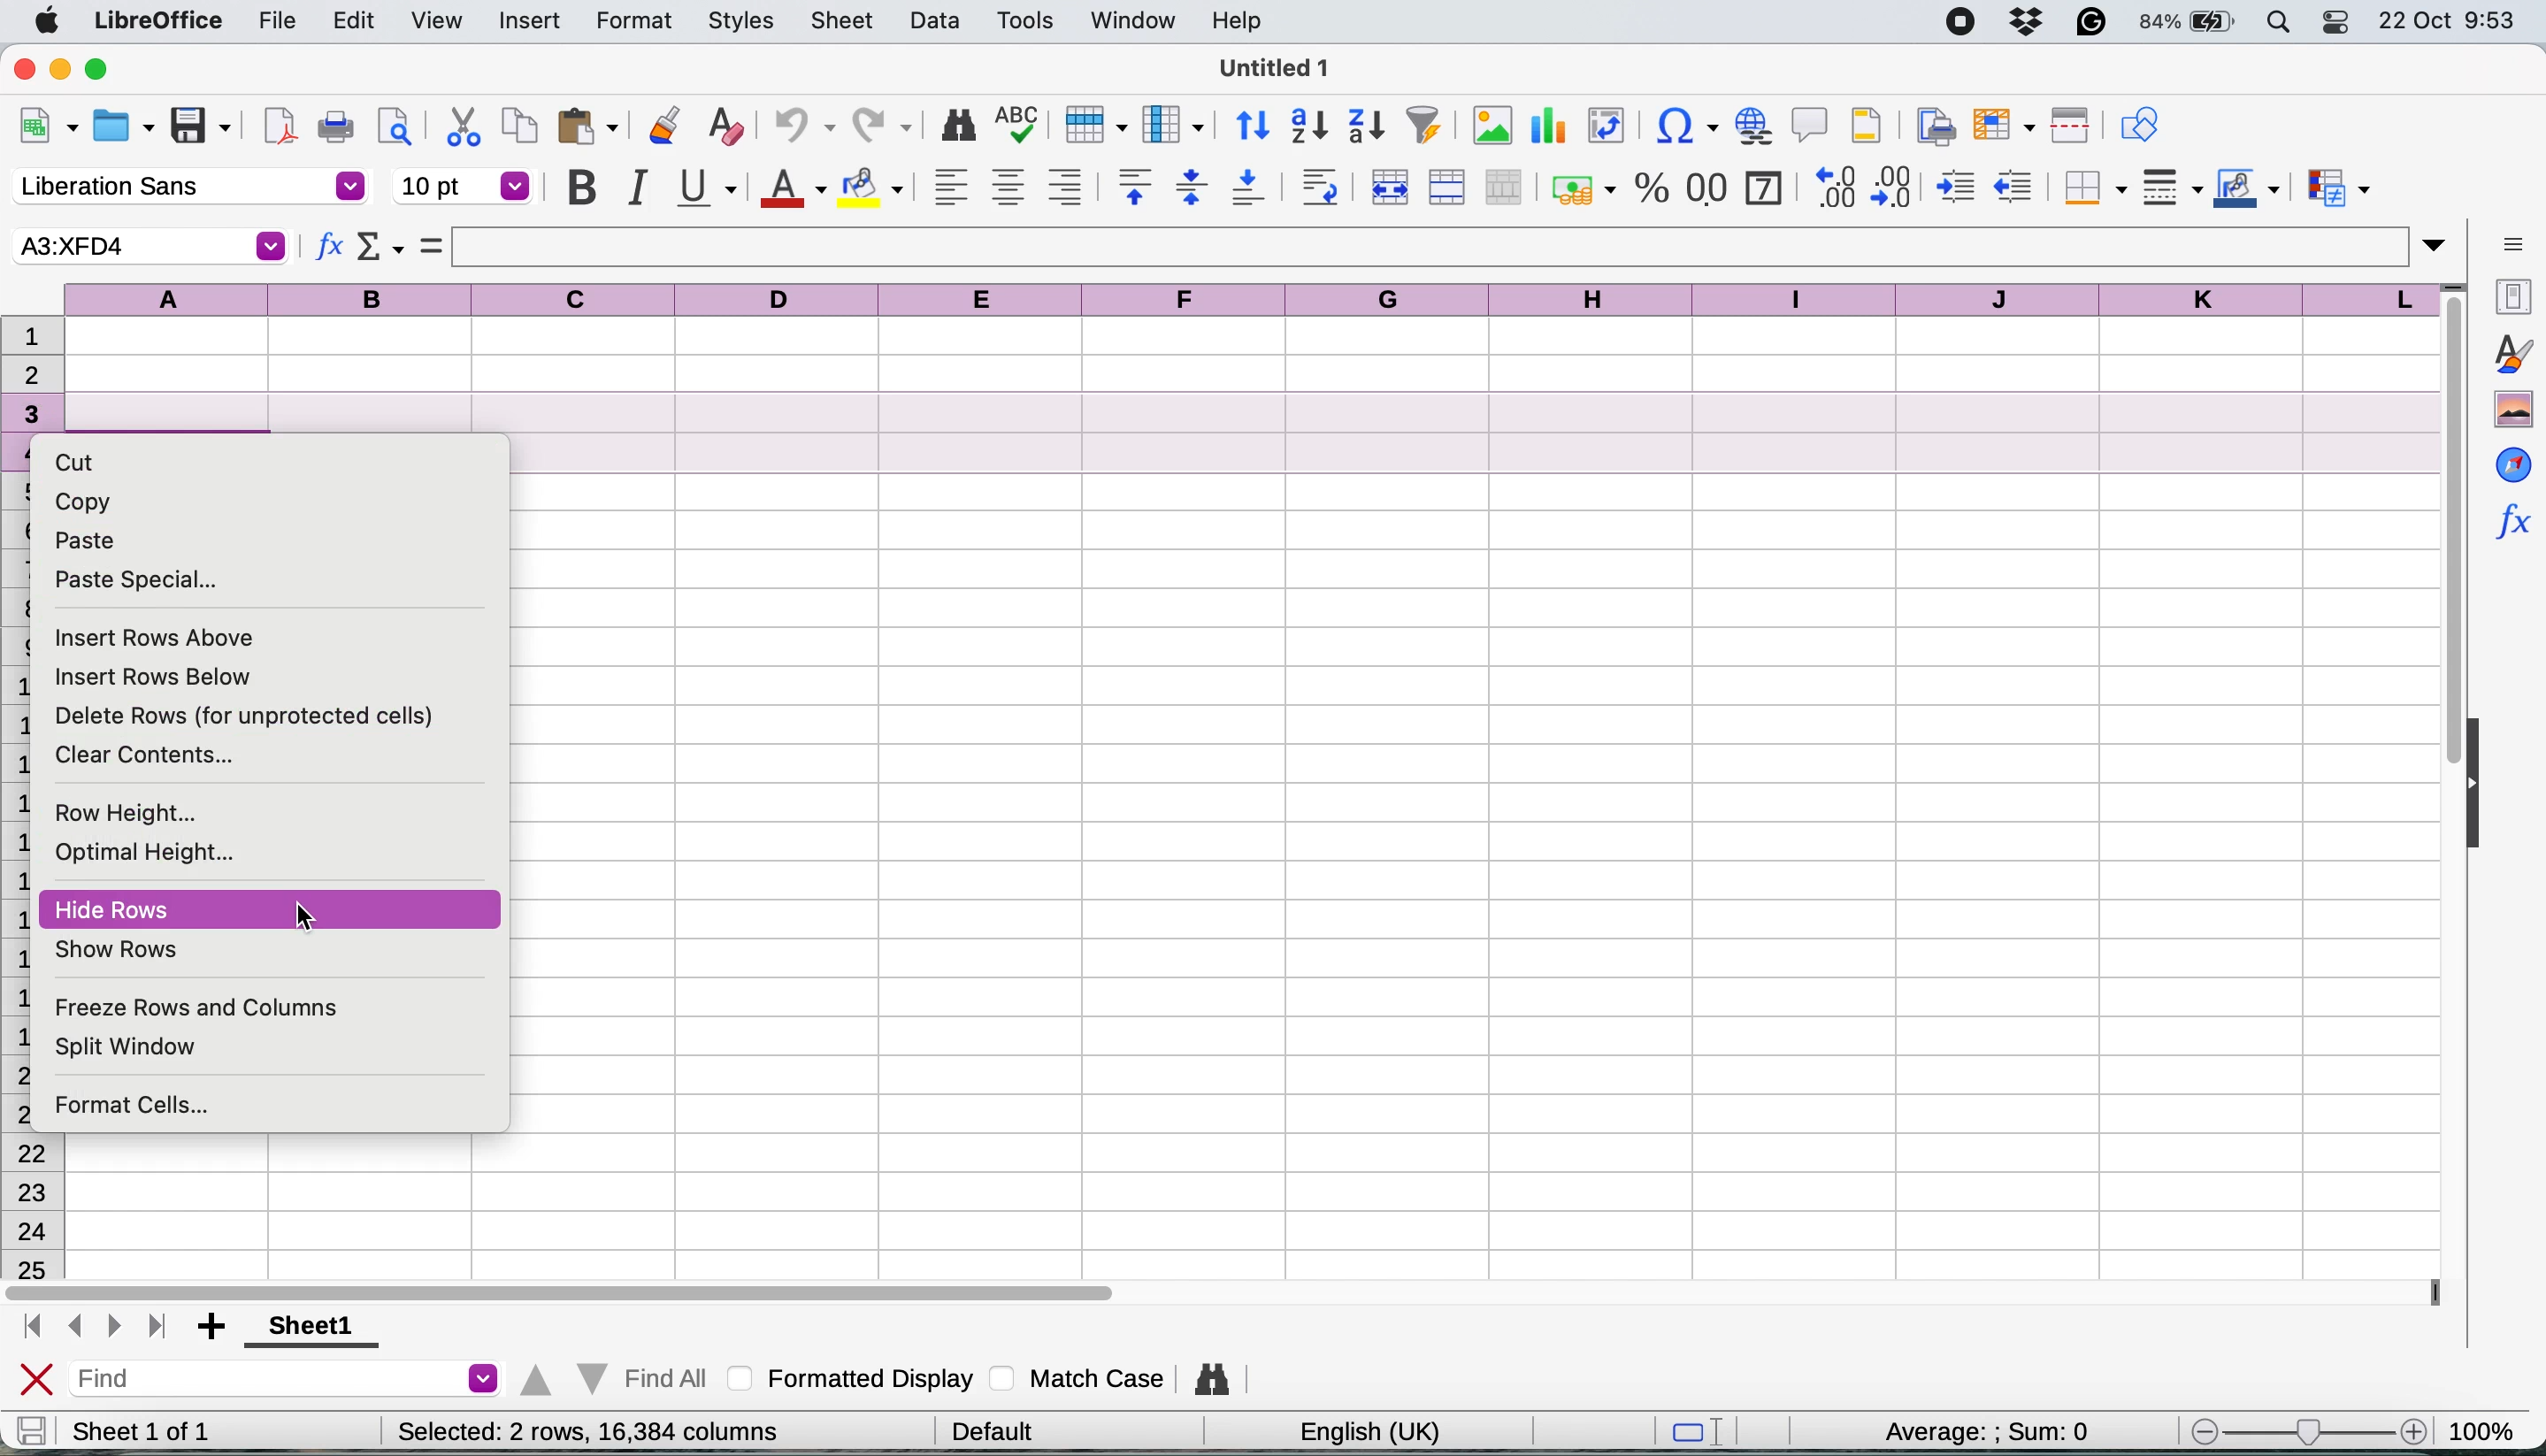  What do you see at coordinates (290, 1381) in the screenshot?
I see `find` at bounding box center [290, 1381].